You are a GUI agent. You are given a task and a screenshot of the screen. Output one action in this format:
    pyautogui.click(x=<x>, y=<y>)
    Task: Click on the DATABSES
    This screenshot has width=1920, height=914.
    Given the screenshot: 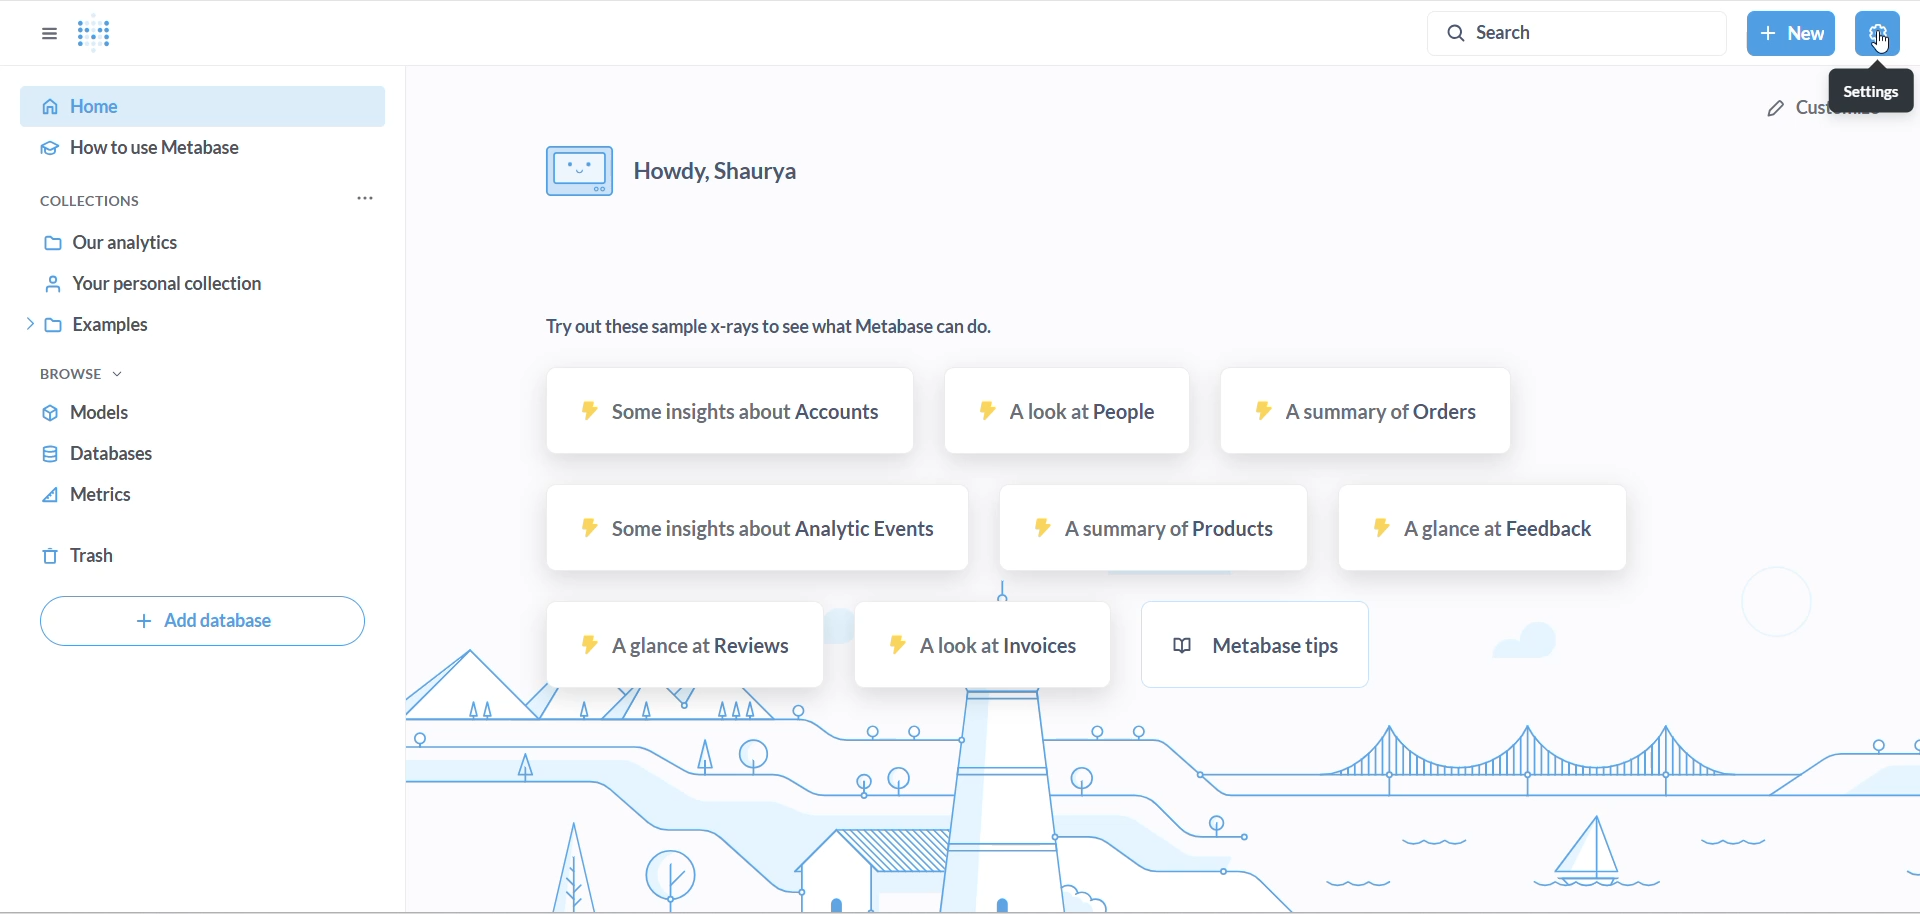 What is the action you would take?
    pyautogui.click(x=153, y=462)
    